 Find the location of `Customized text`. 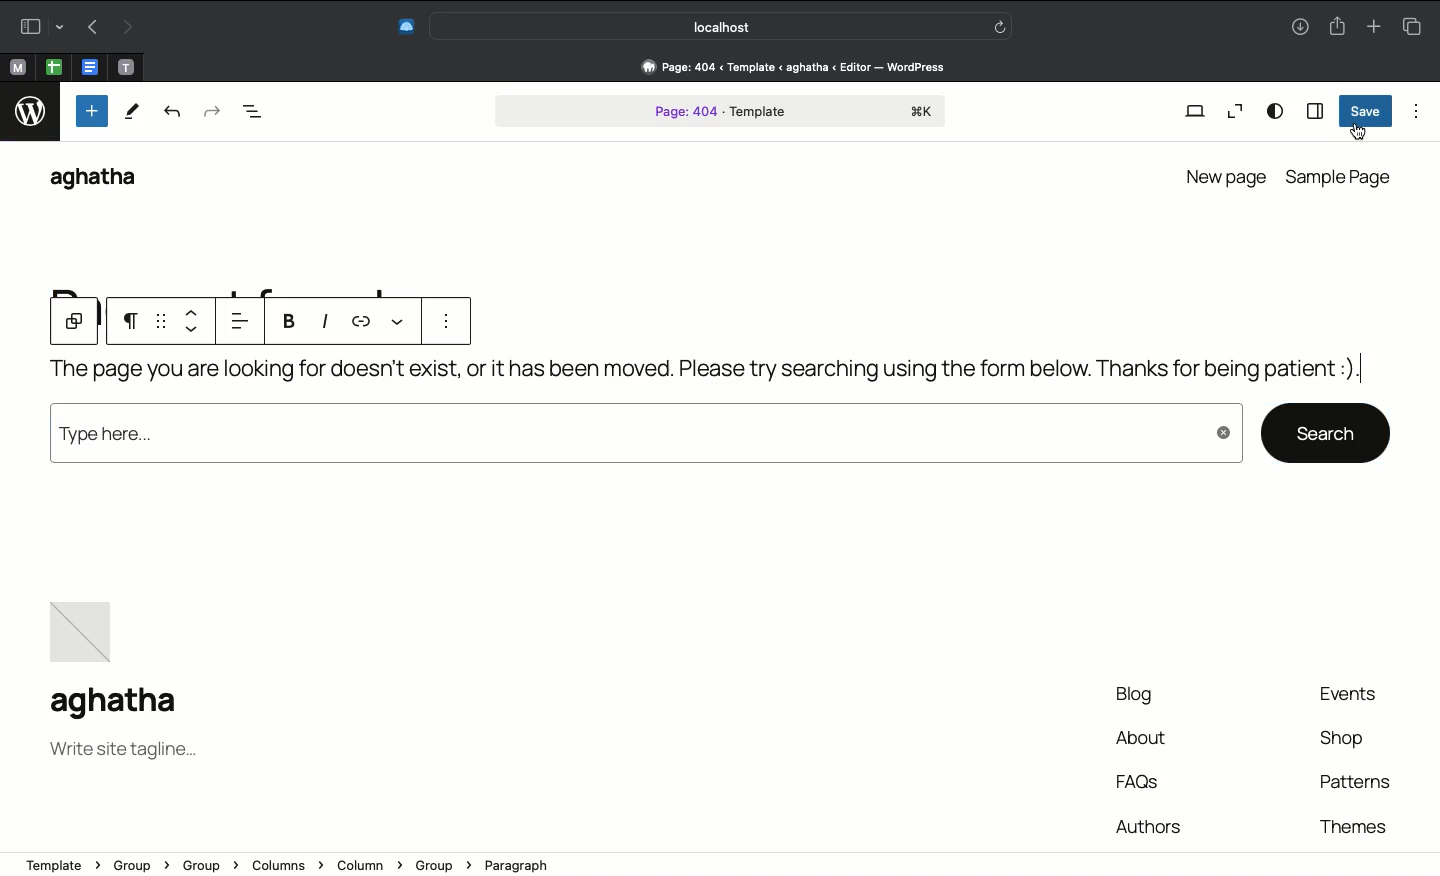

Customized text is located at coordinates (1238, 372).